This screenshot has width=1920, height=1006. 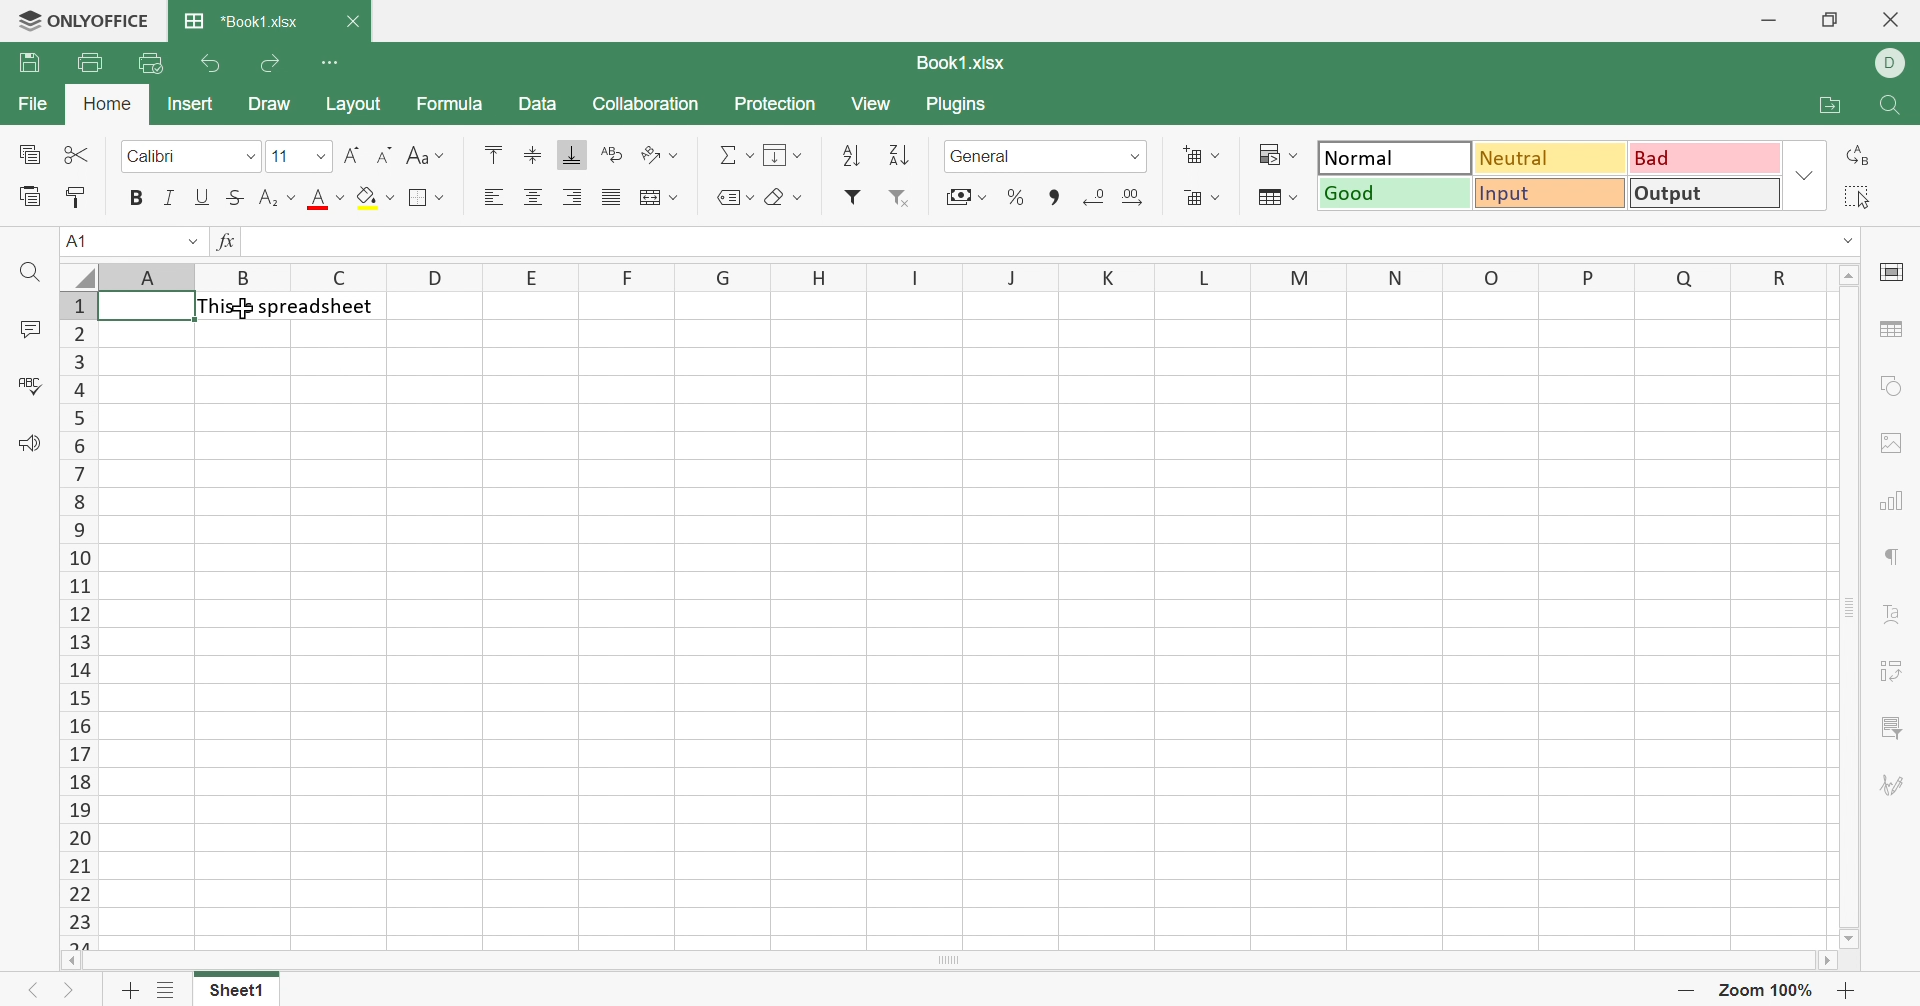 What do you see at coordinates (249, 315) in the screenshot?
I see `cursor` at bounding box center [249, 315].